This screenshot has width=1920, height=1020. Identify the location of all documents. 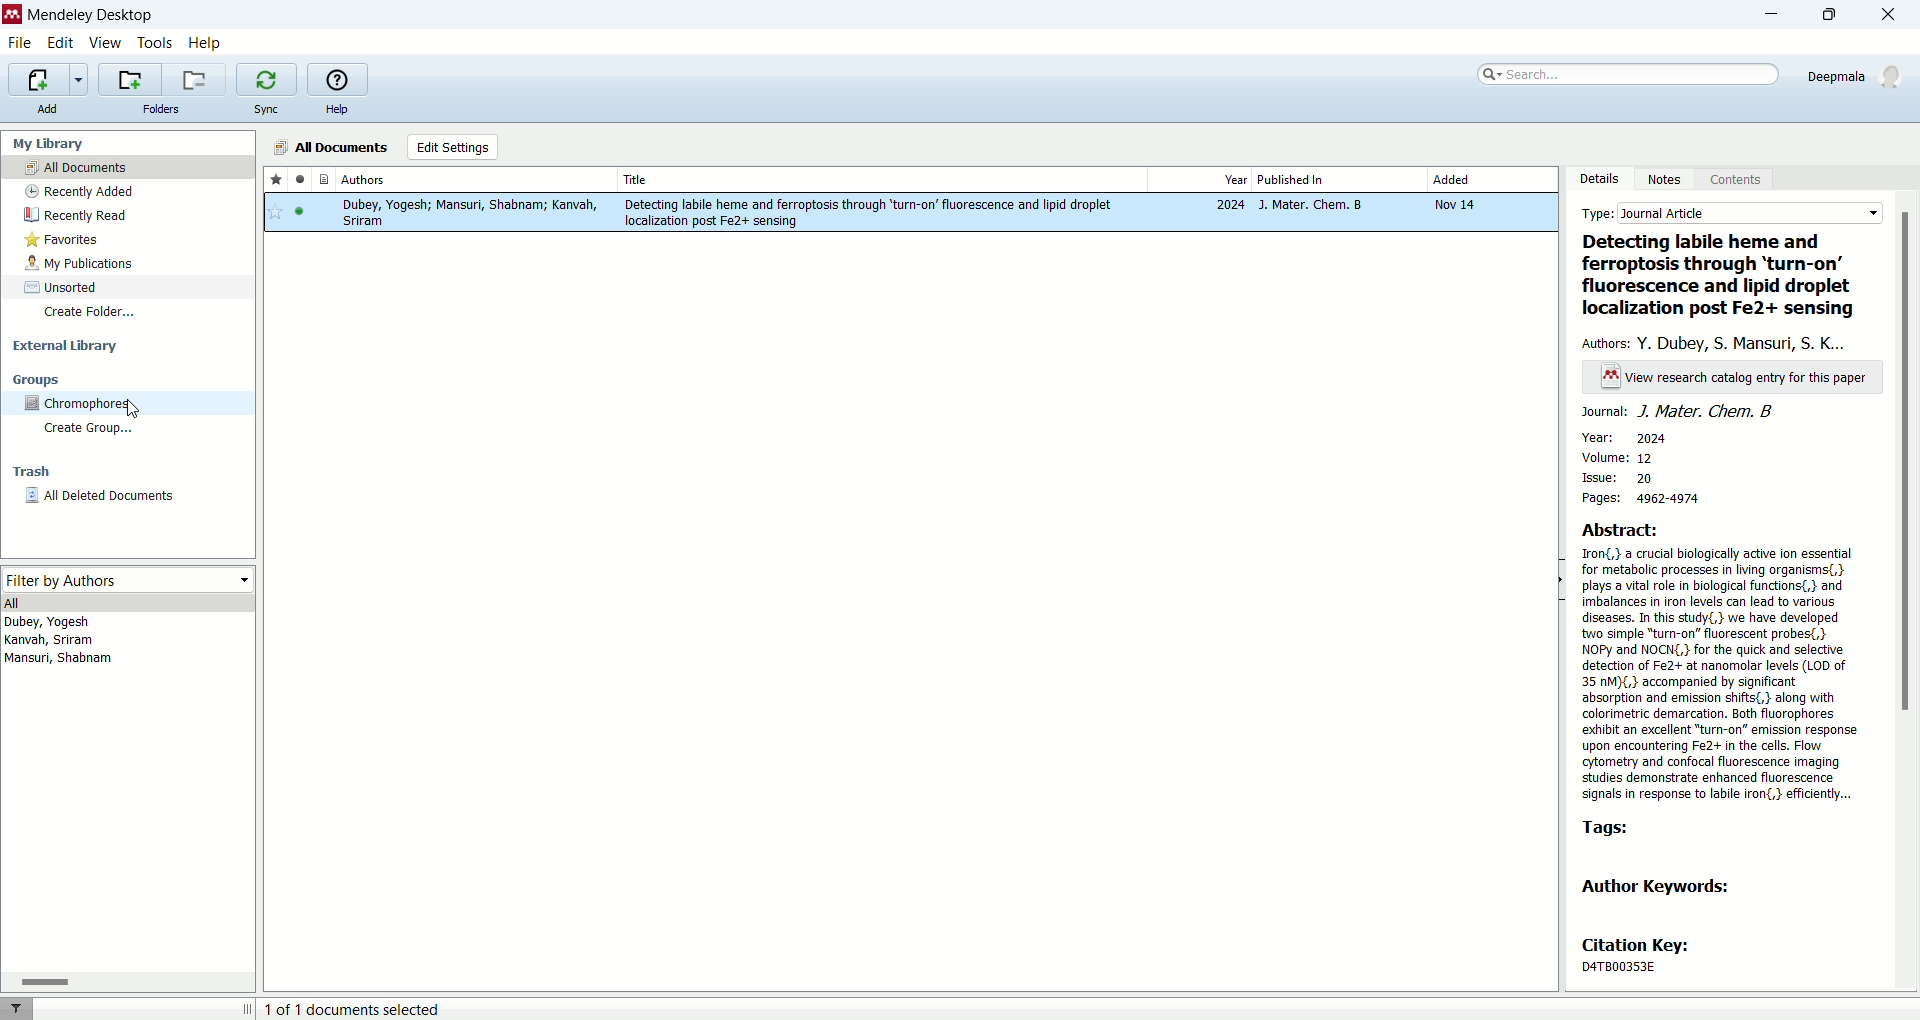
(331, 147).